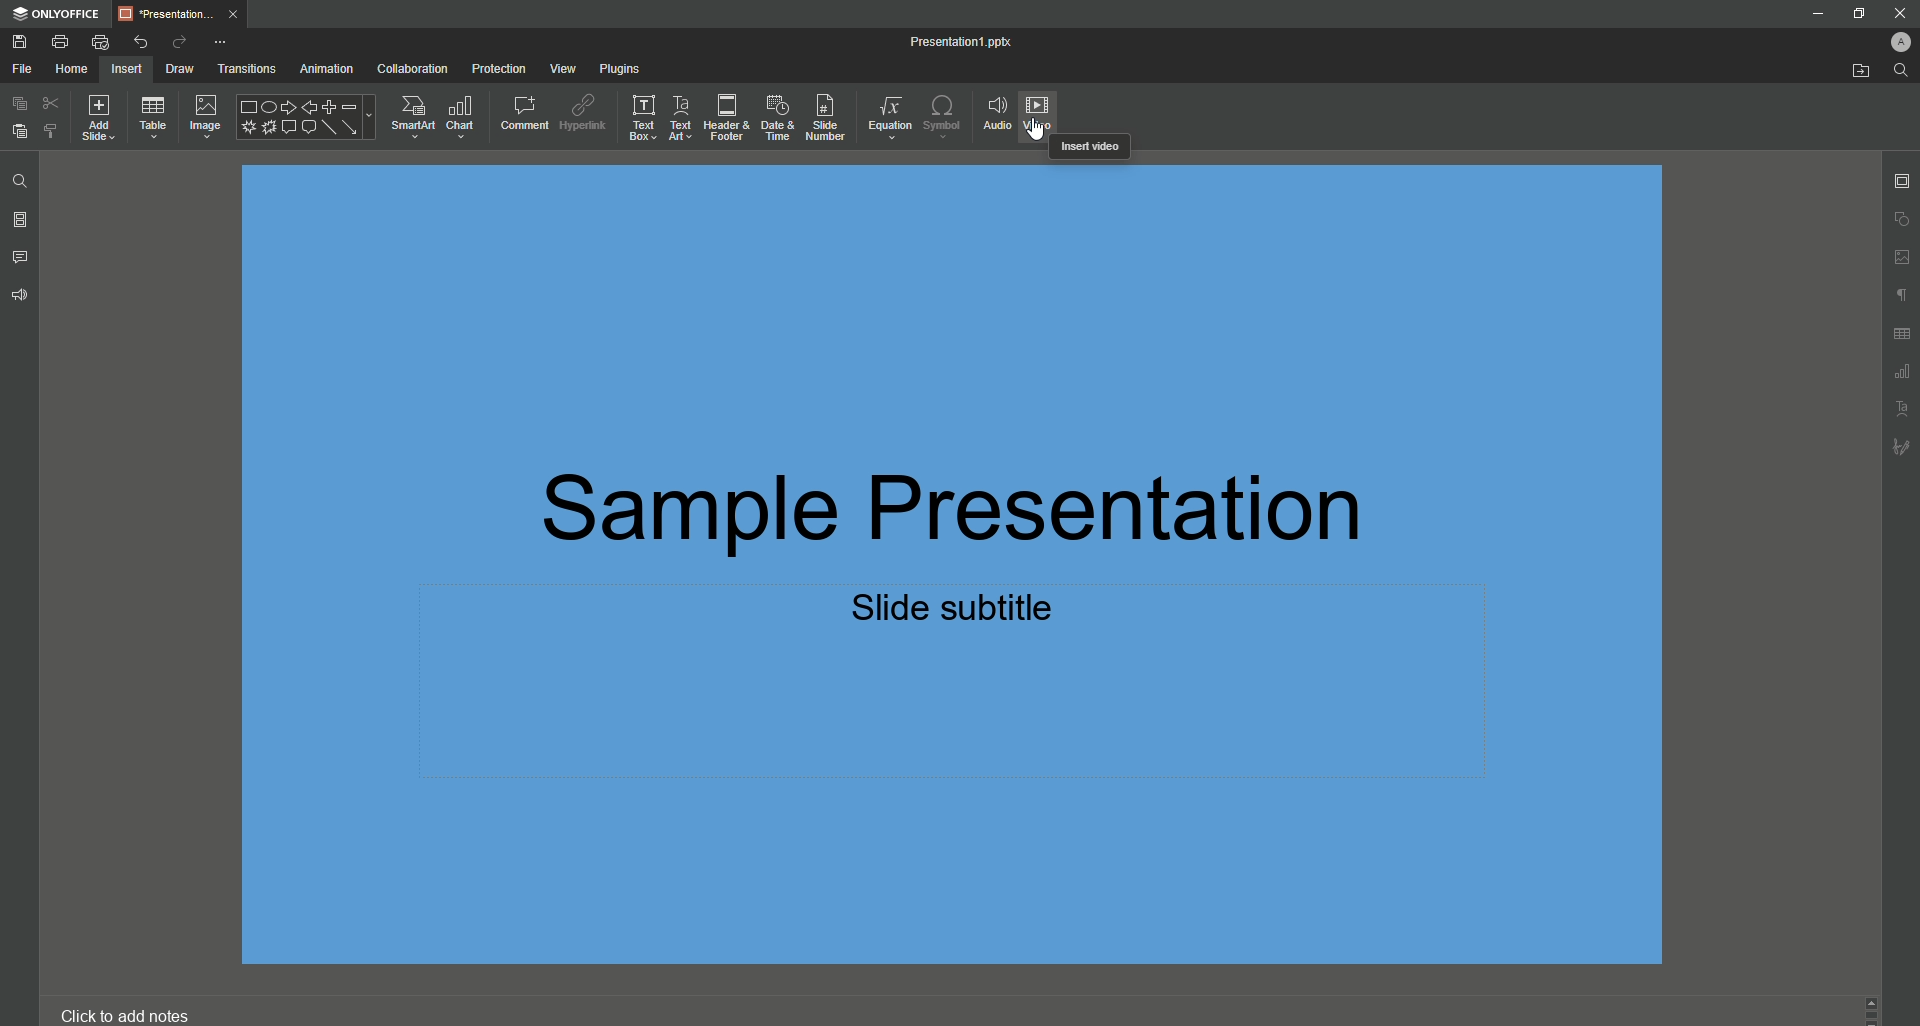  What do you see at coordinates (496, 67) in the screenshot?
I see `Protection` at bounding box center [496, 67].